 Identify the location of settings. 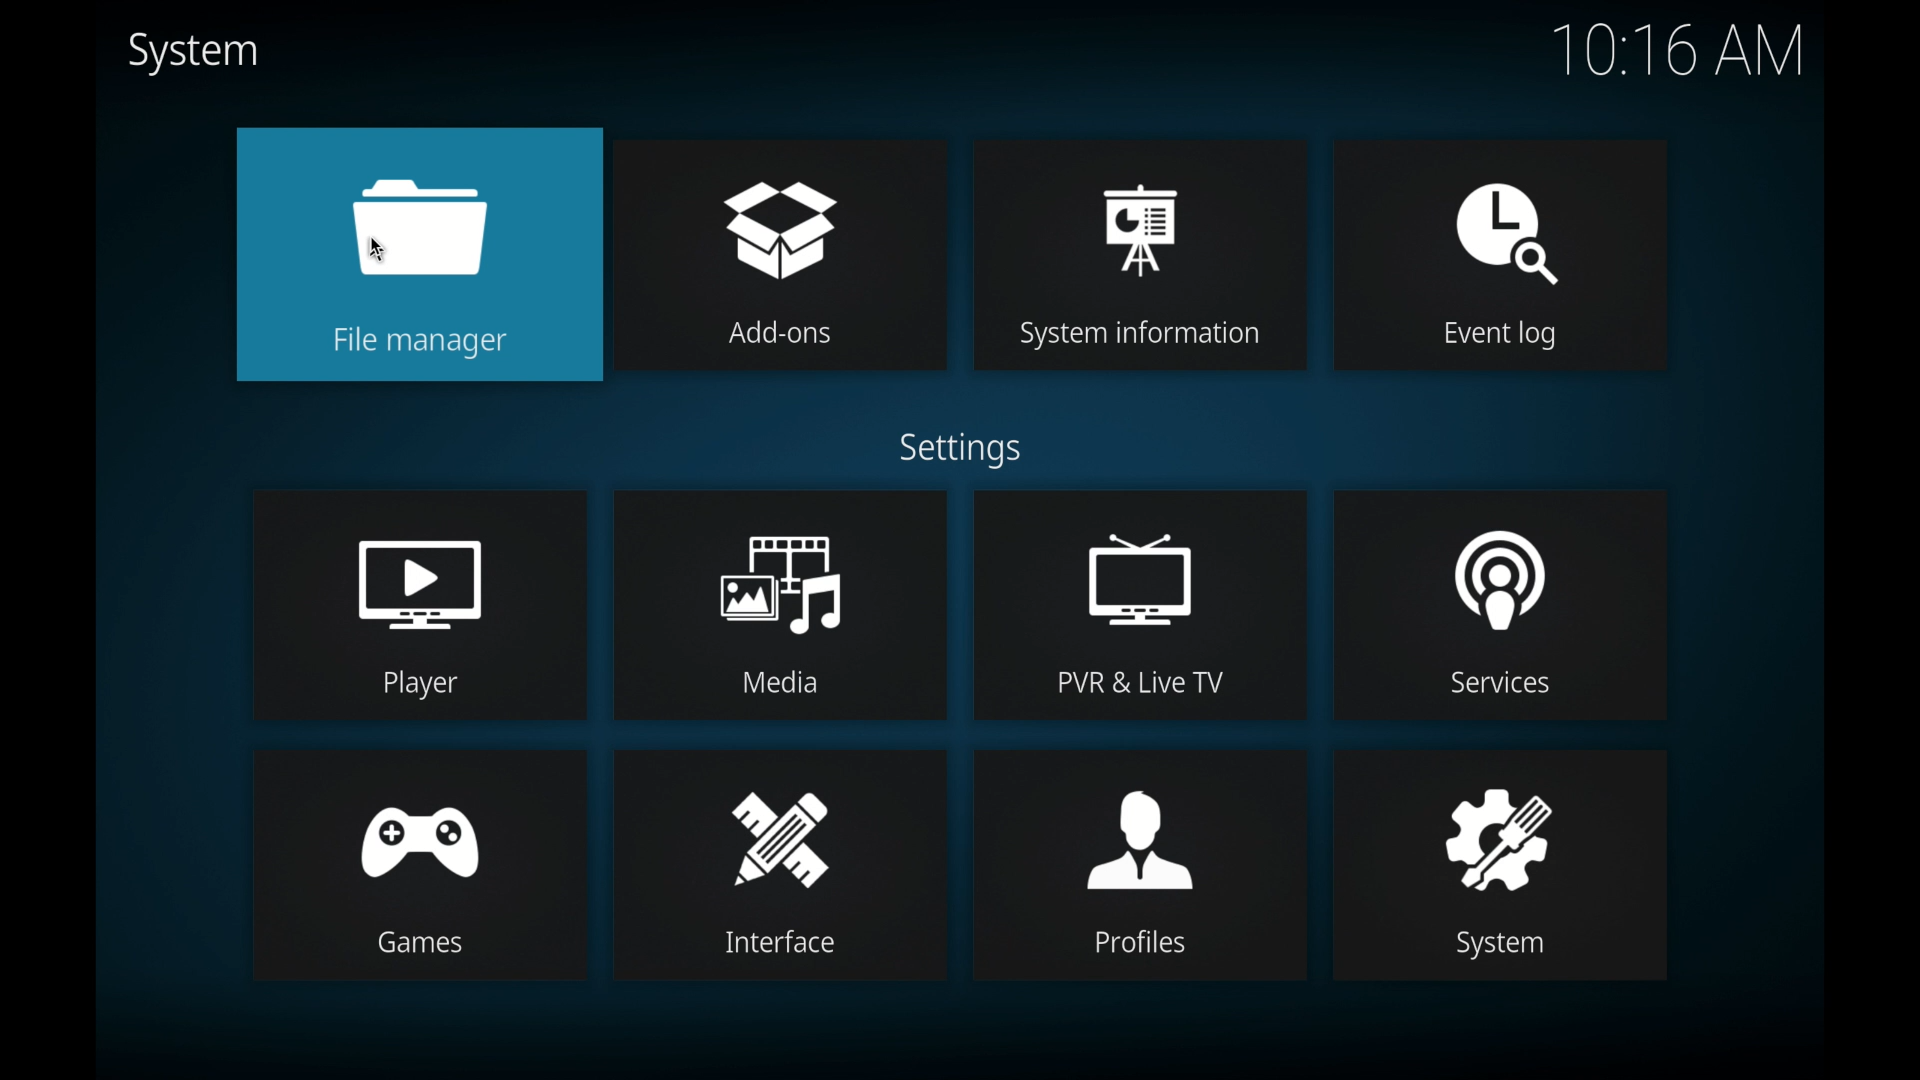
(964, 451).